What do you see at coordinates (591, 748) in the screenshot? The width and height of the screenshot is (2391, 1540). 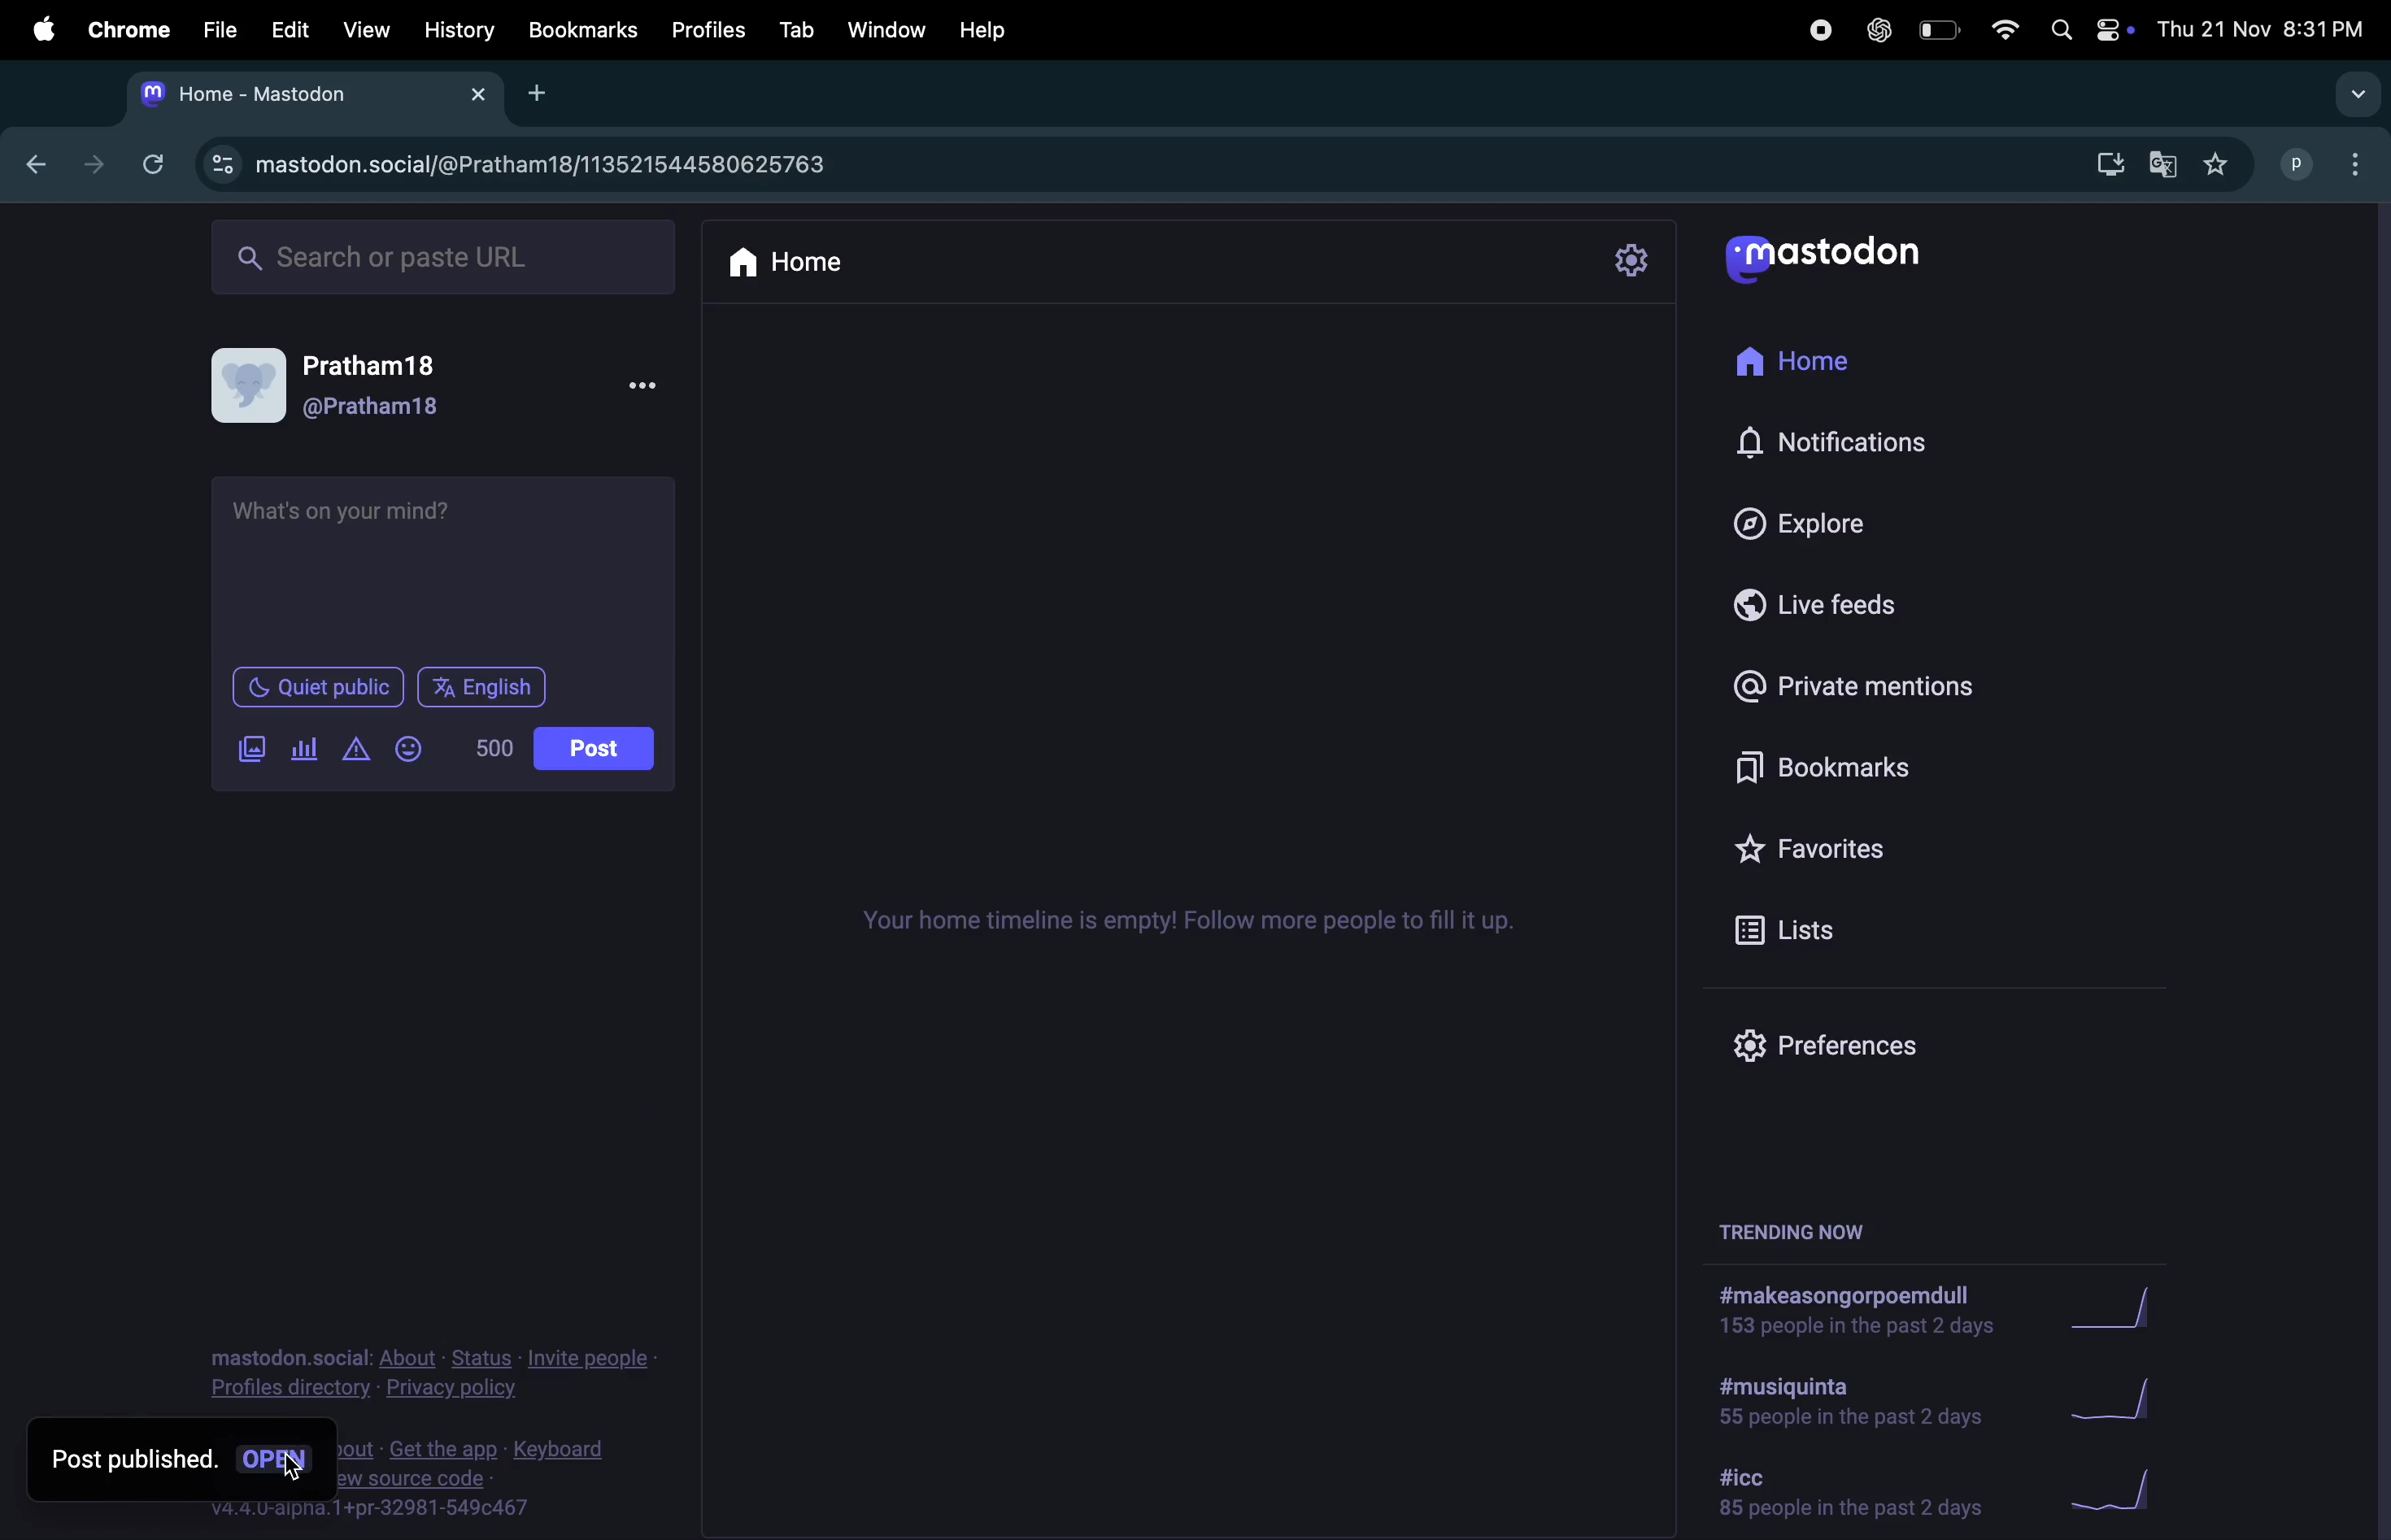 I see `post` at bounding box center [591, 748].